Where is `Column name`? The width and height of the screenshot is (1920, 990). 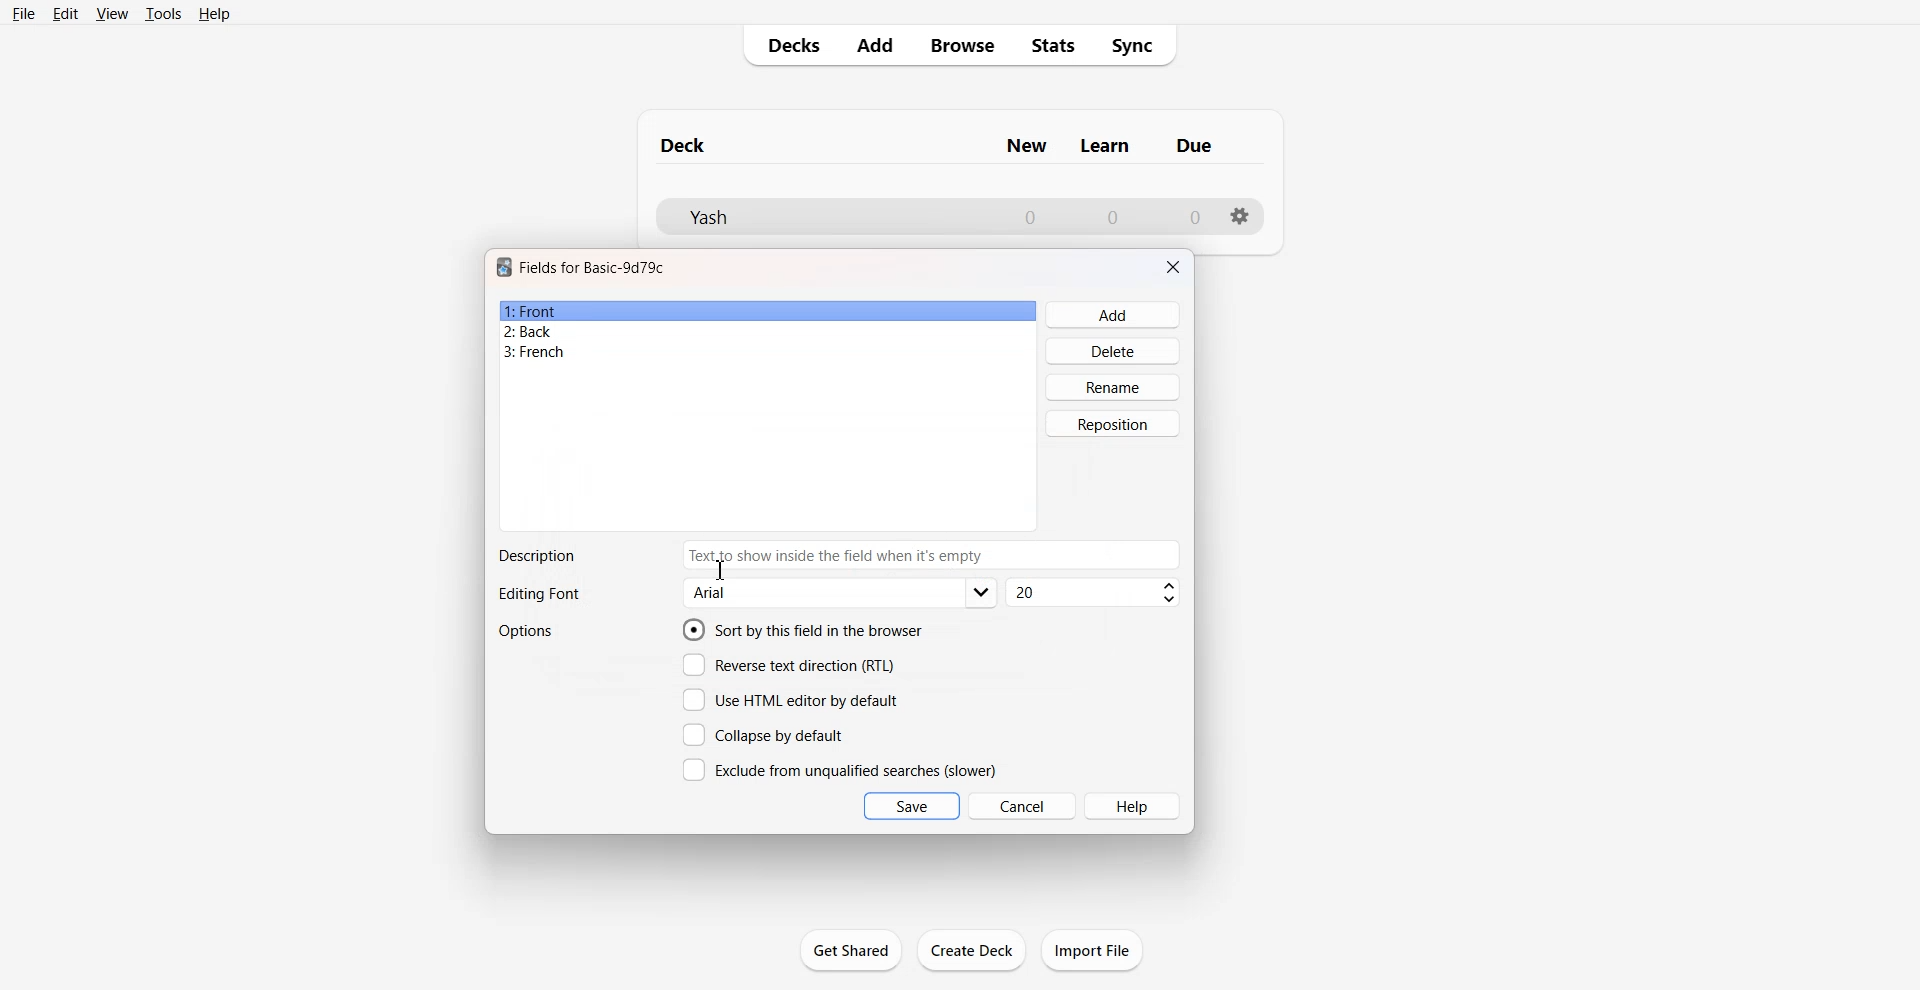
Column name is located at coordinates (1194, 145).